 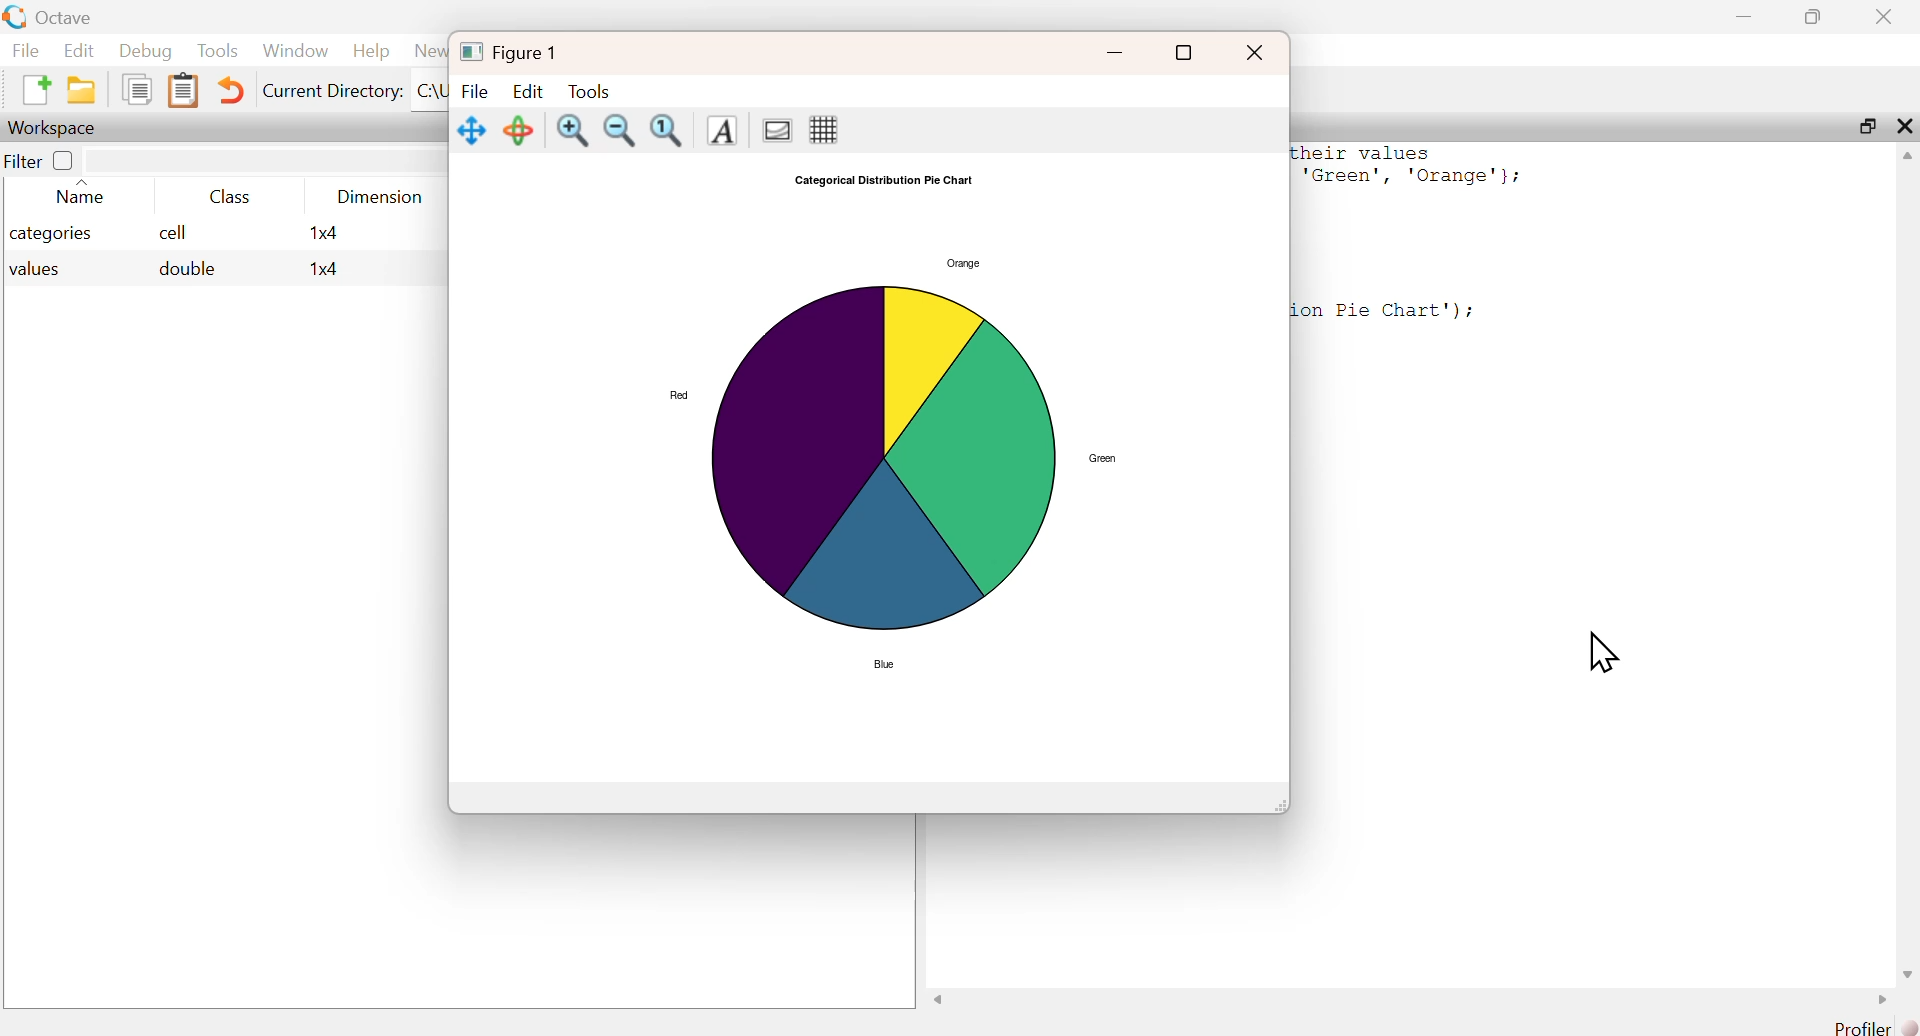 I want to click on Text, so click(x=723, y=129).